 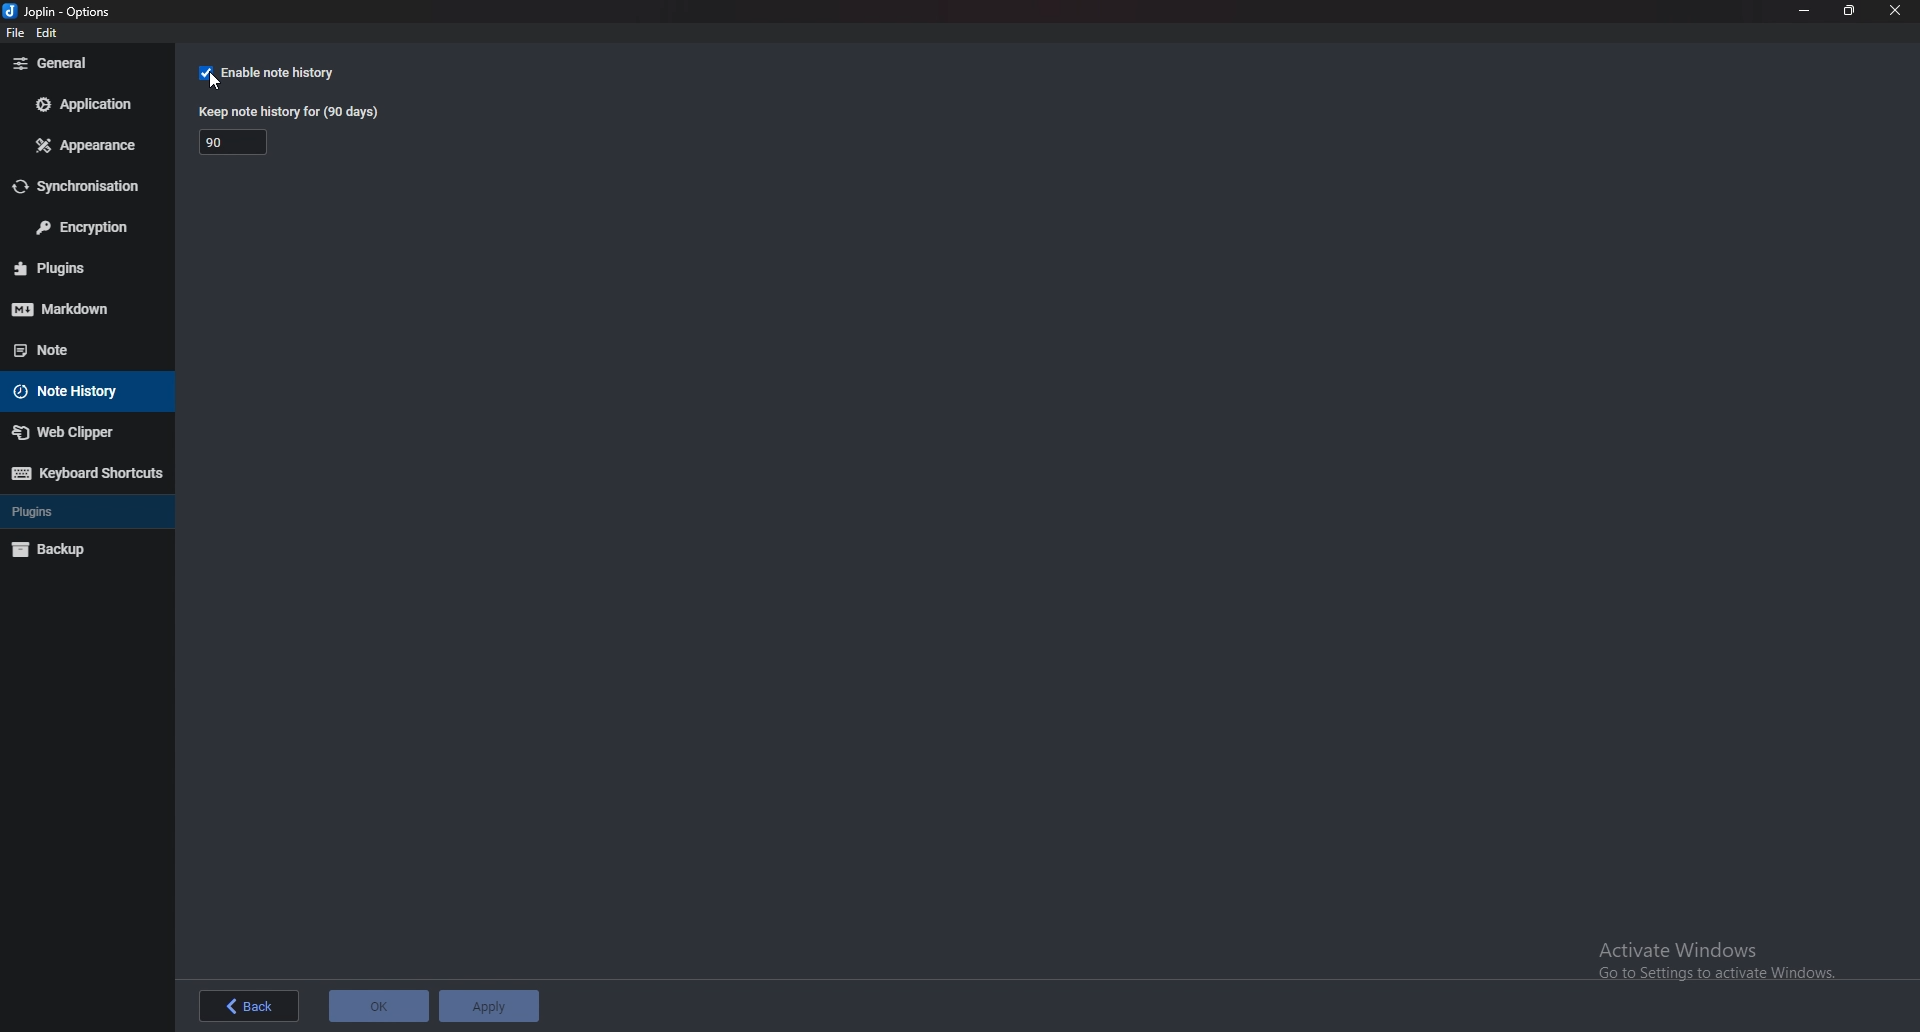 What do you see at coordinates (88, 104) in the screenshot?
I see `Application` at bounding box center [88, 104].